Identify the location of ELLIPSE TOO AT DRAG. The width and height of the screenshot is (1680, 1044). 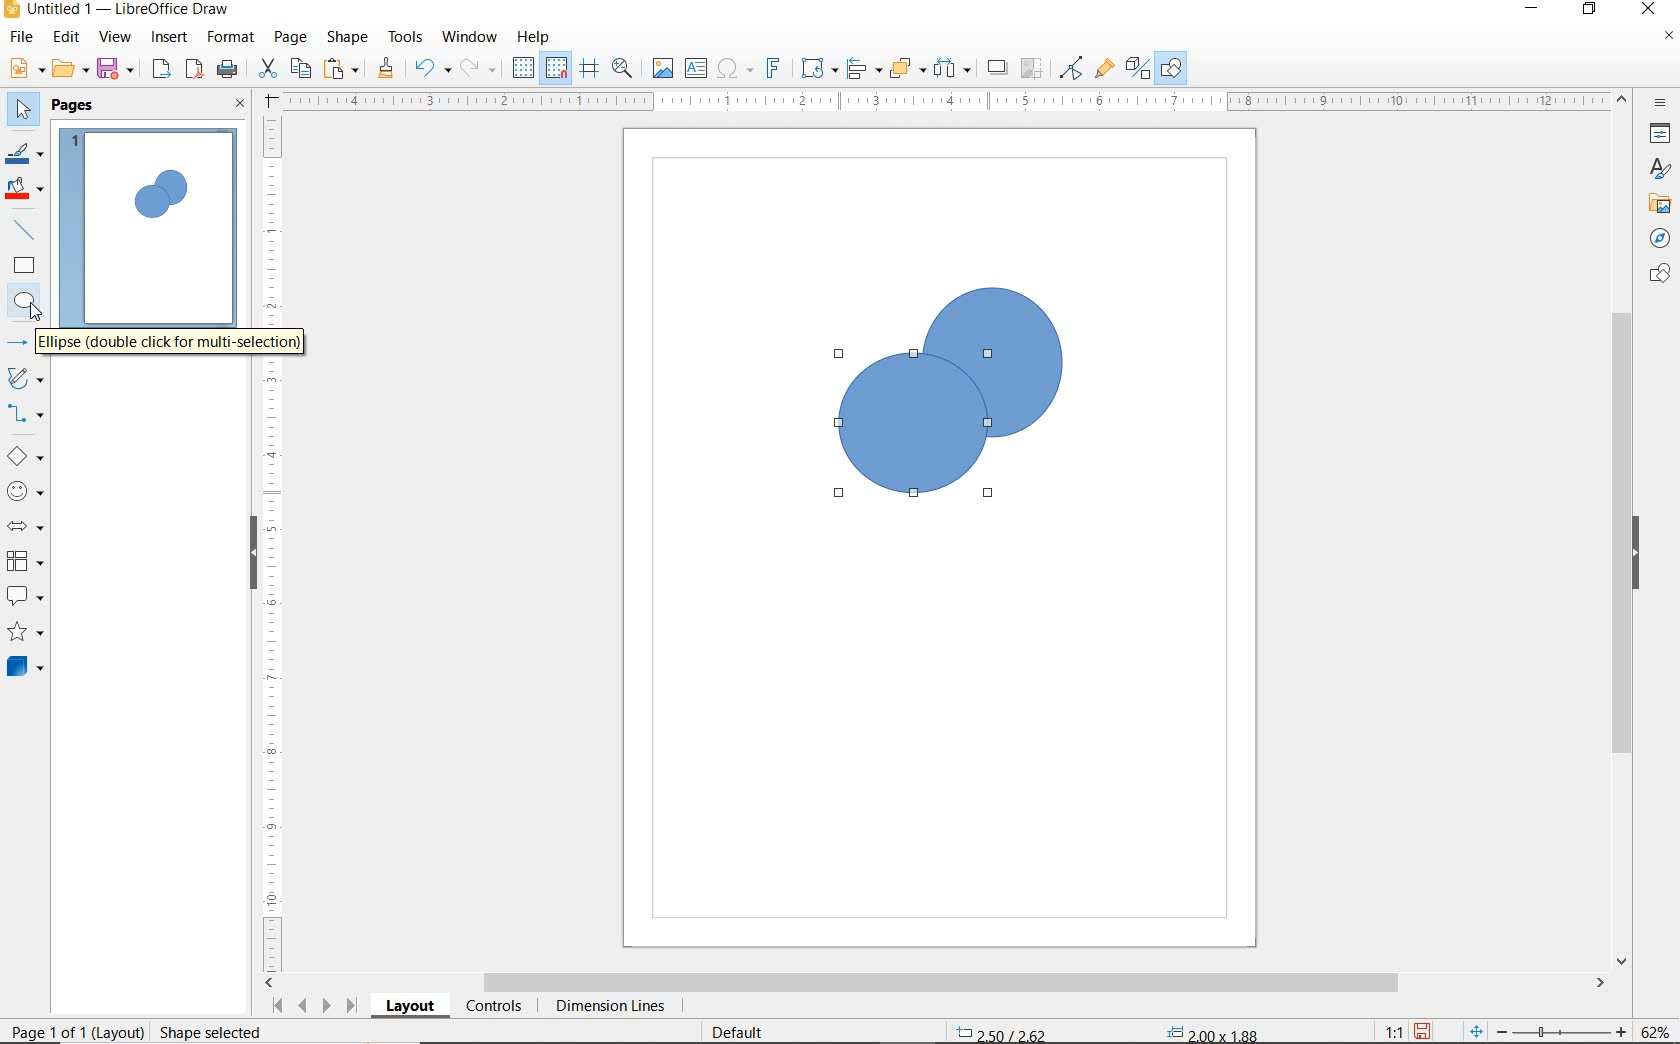
(1060, 291).